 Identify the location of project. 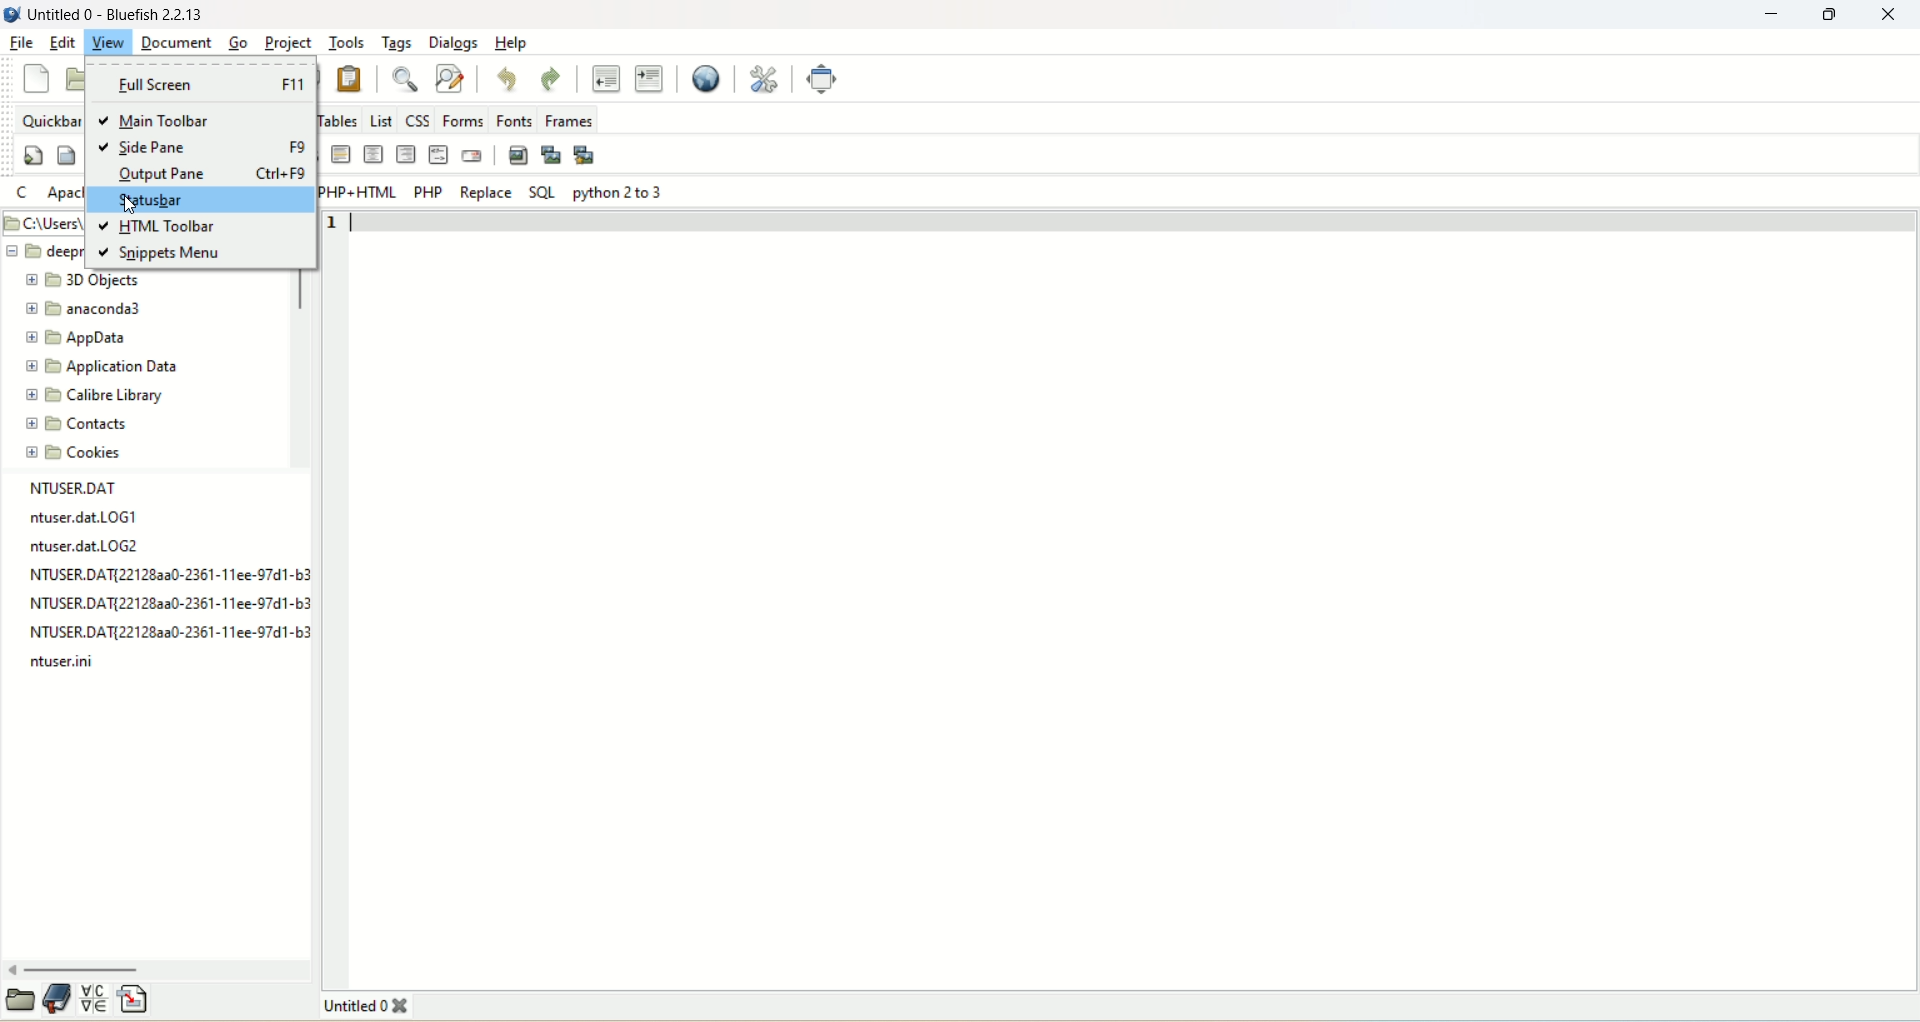
(288, 42).